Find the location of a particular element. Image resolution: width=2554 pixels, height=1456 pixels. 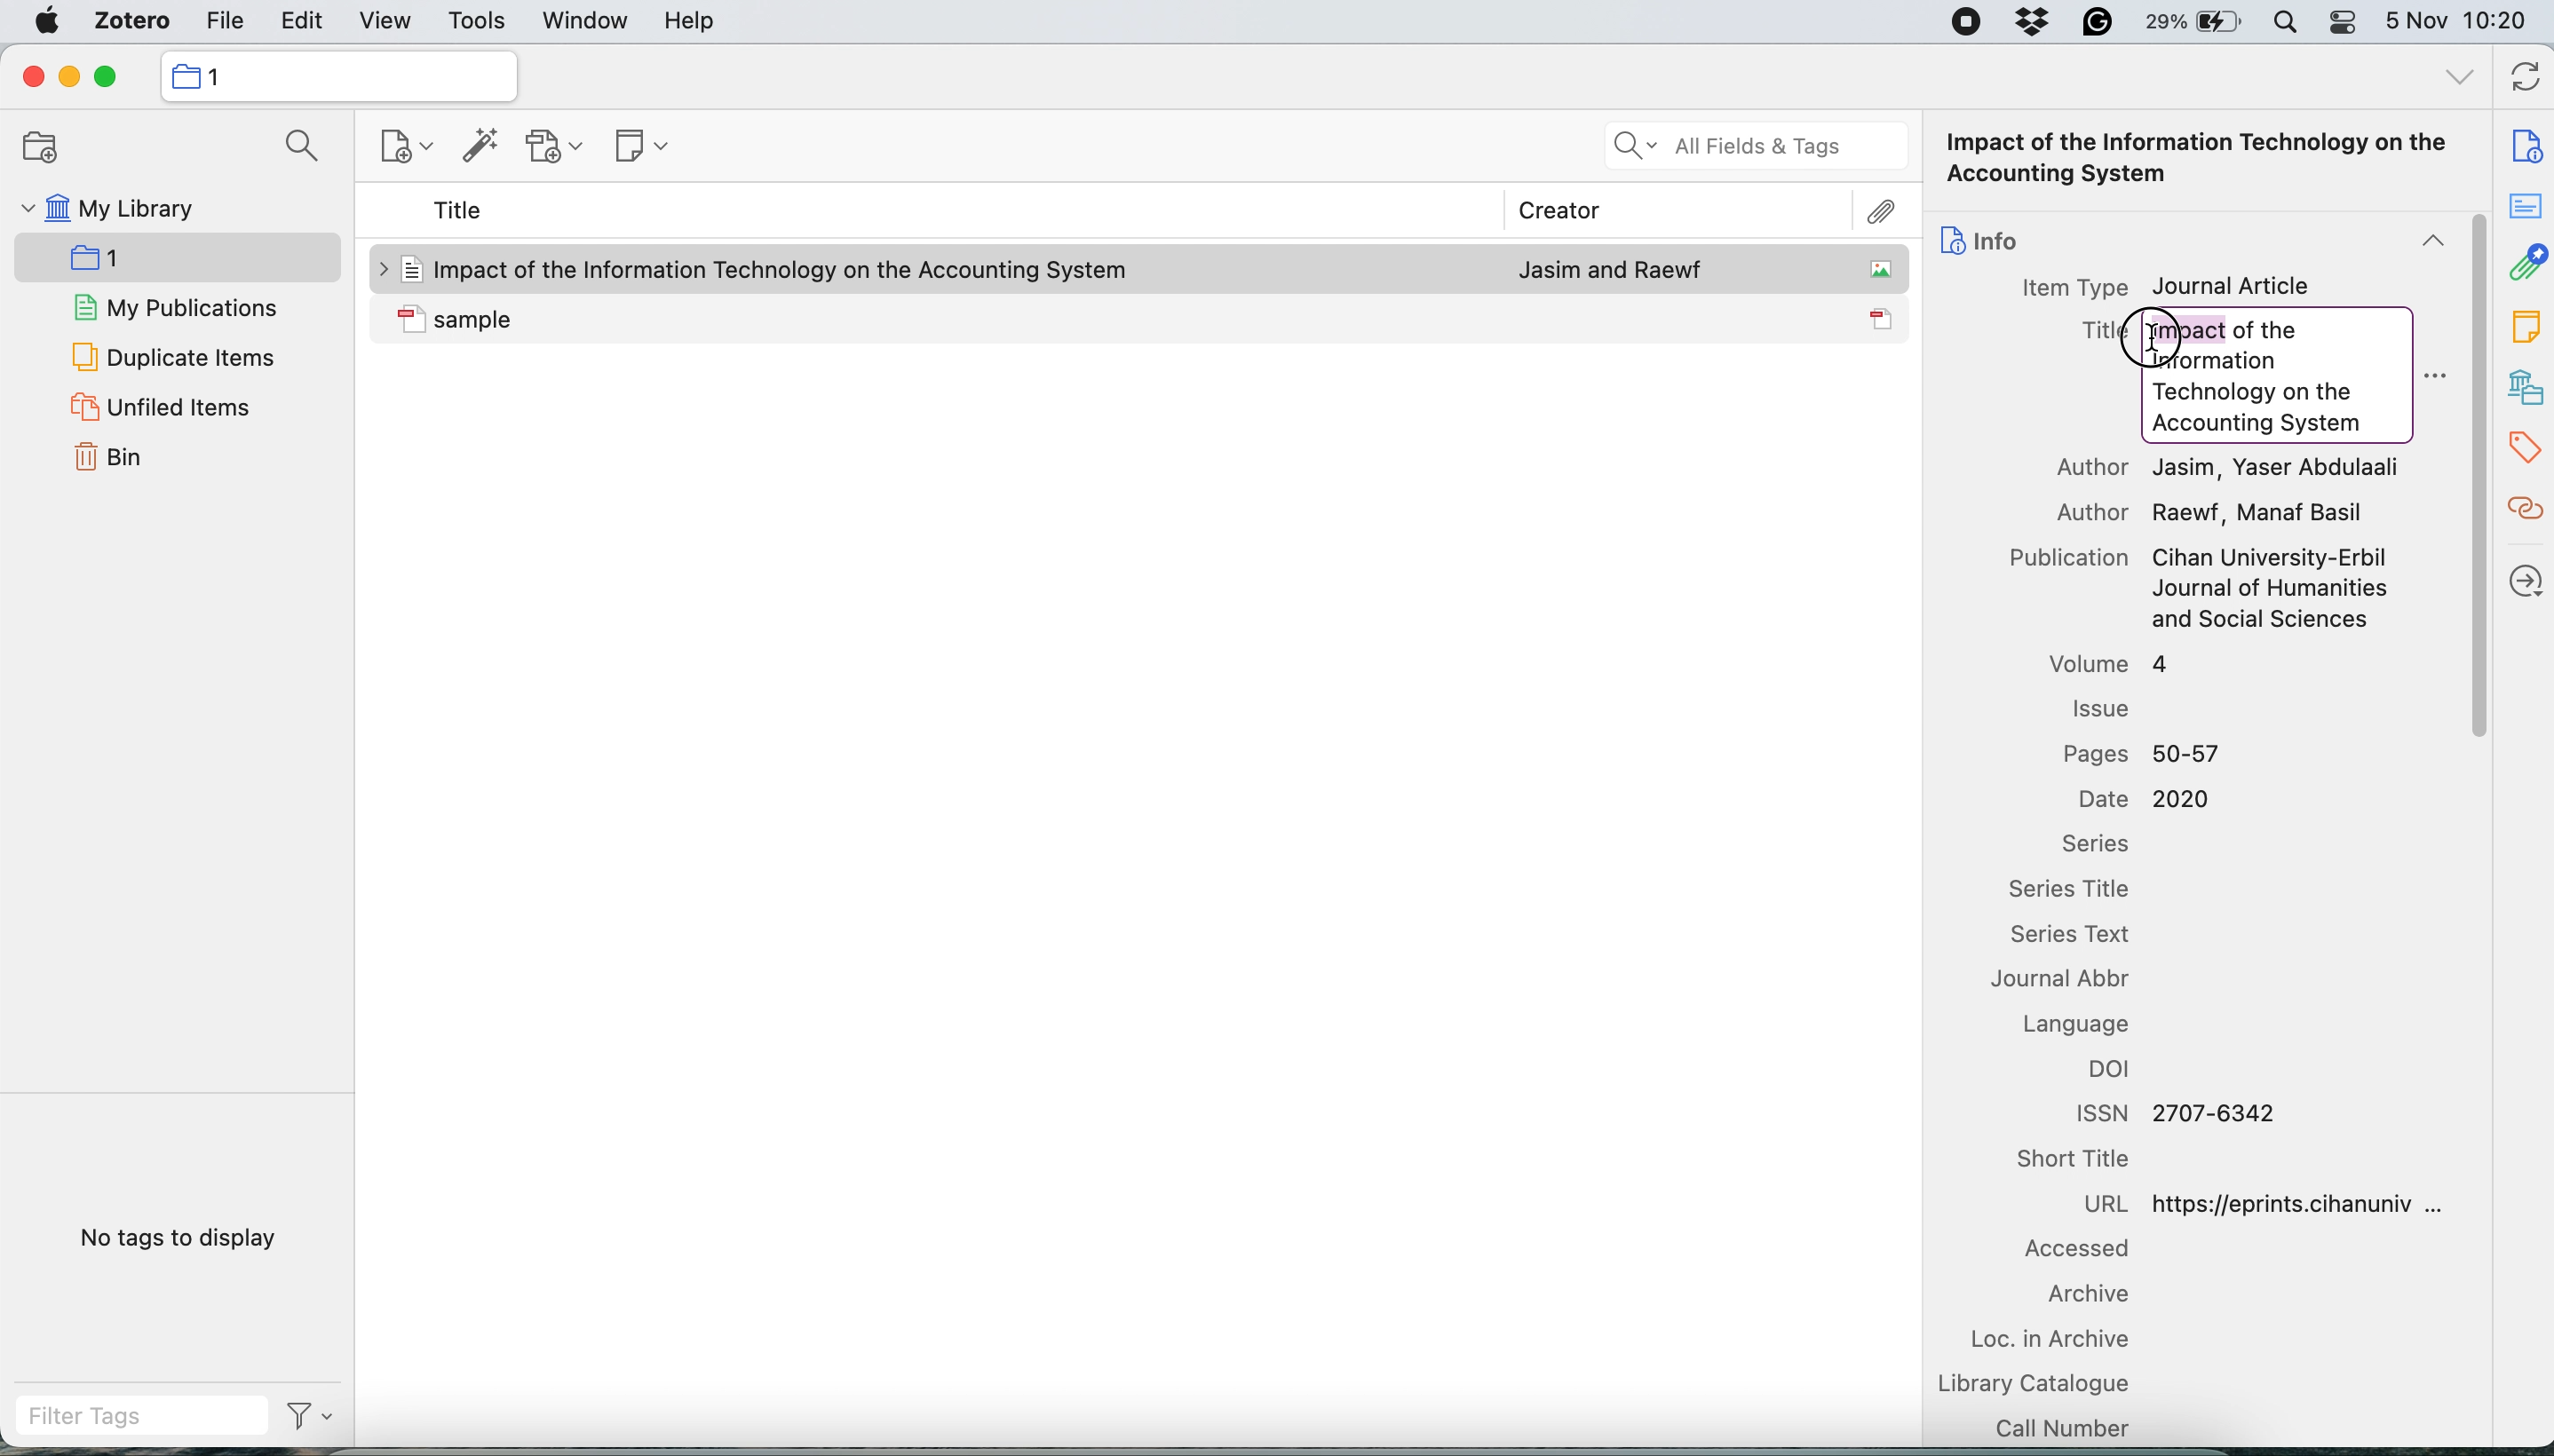

search is located at coordinates (305, 146).